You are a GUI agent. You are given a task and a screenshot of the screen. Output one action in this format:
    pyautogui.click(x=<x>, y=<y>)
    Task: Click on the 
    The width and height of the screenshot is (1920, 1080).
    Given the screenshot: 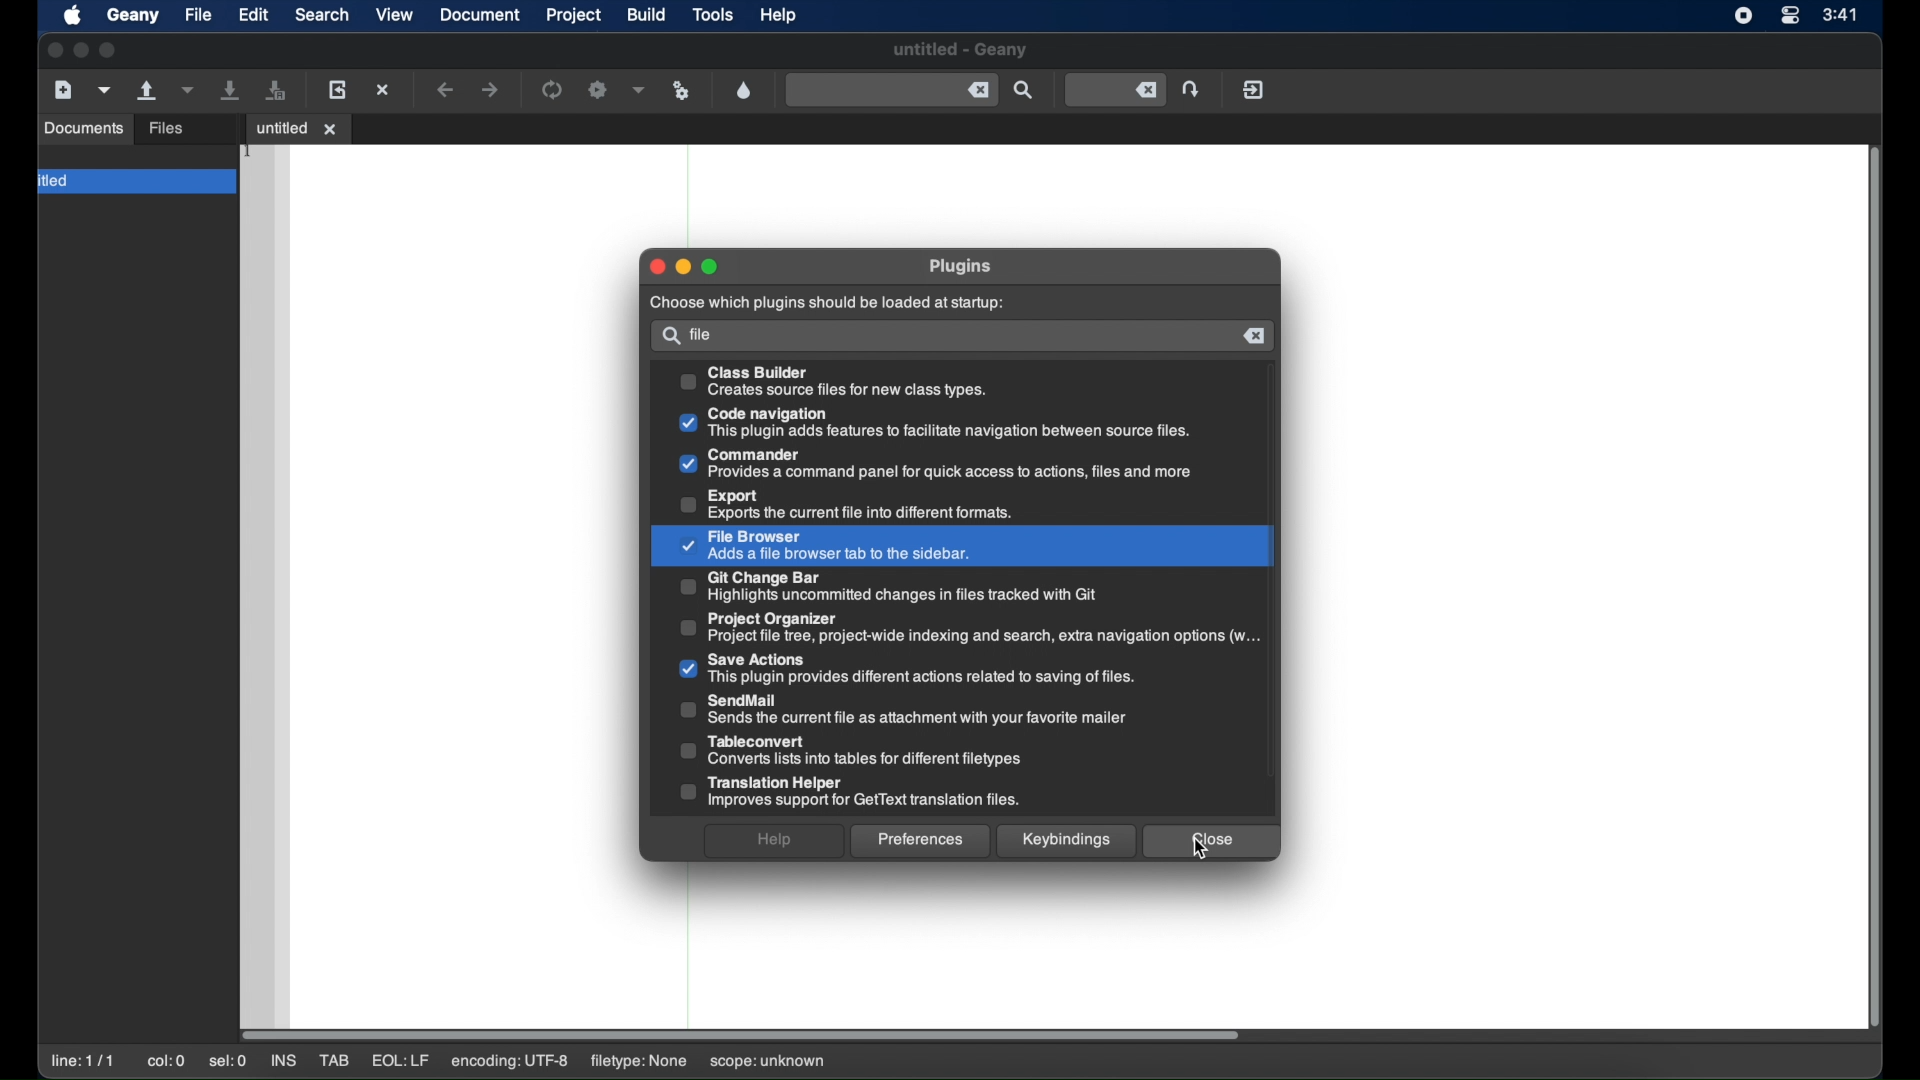 What is the action you would take?
    pyautogui.click(x=1210, y=842)
    